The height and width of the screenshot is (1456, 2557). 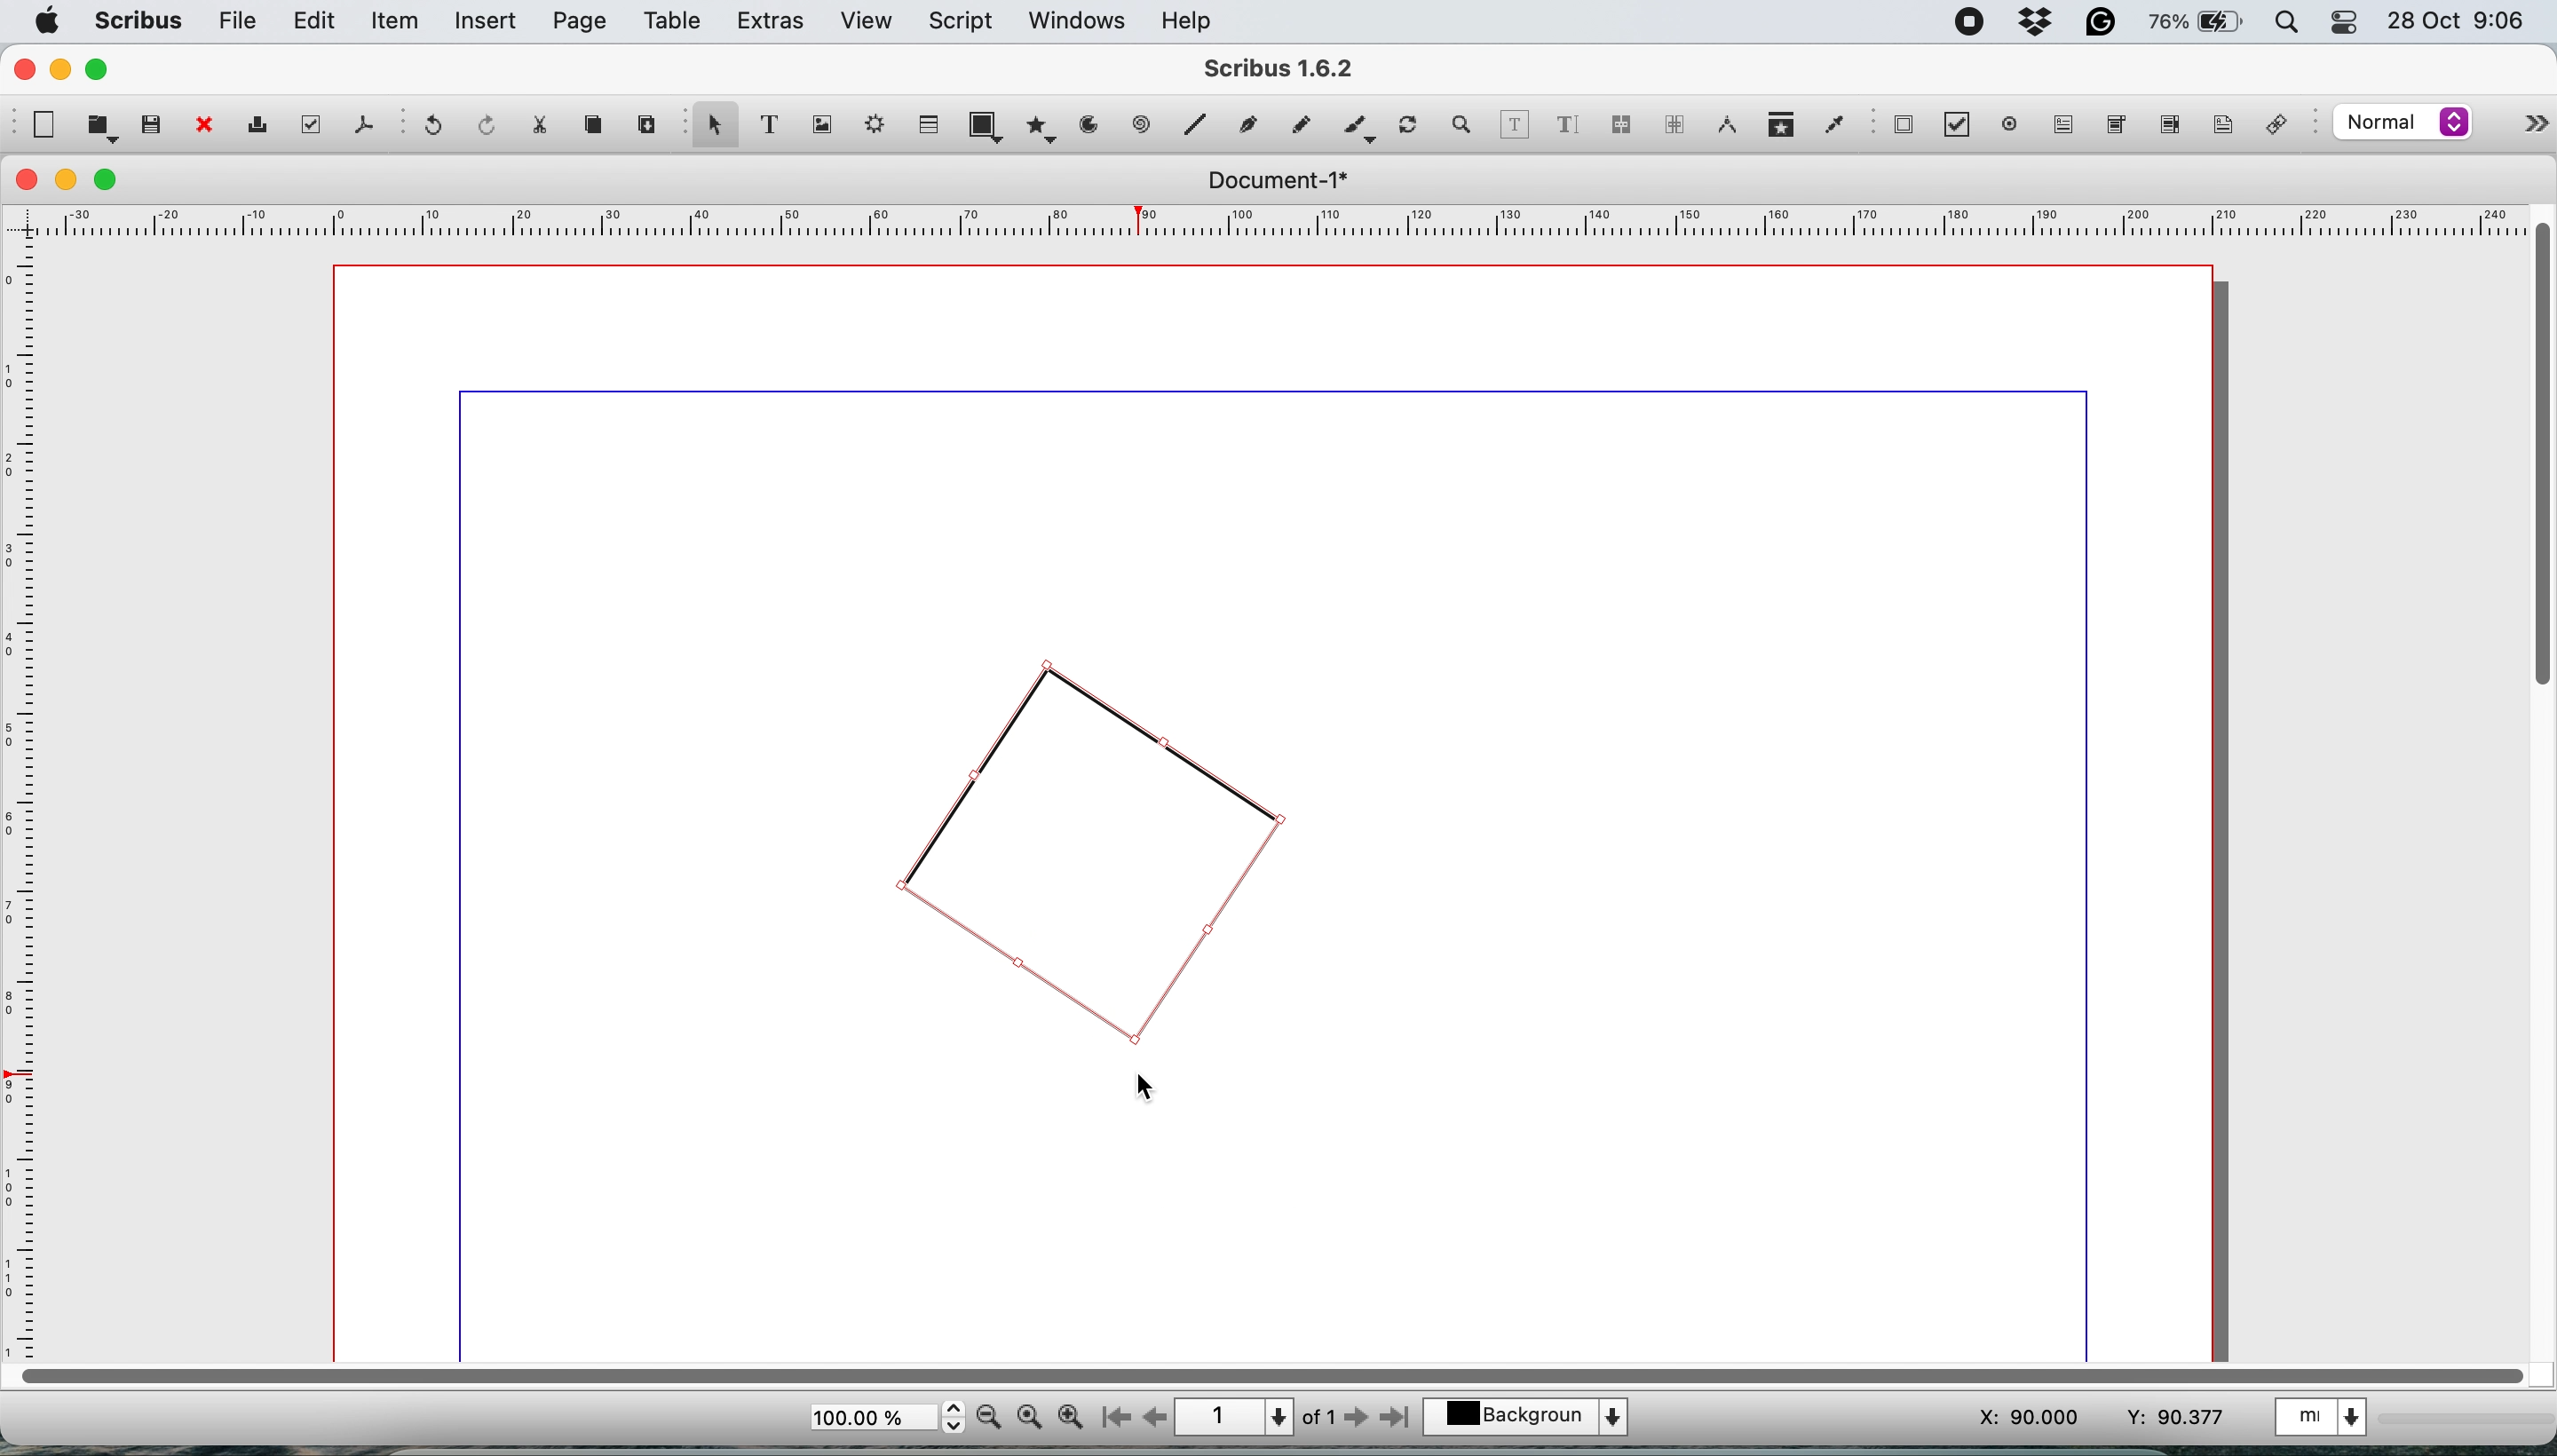 I want to click on script, so click(x=966, y=21).